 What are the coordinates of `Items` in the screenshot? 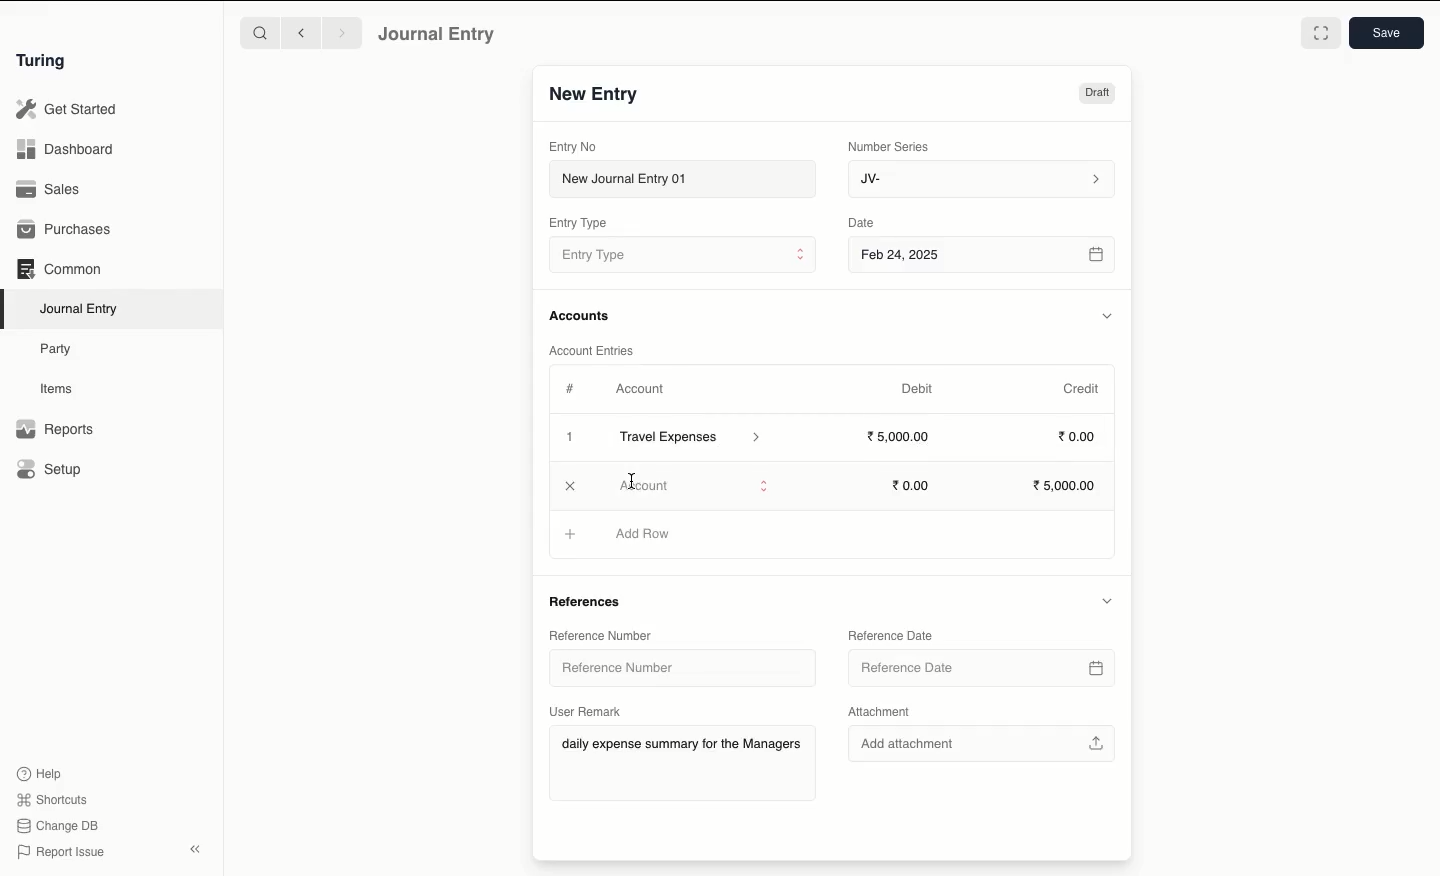 It's located at (57, 388).